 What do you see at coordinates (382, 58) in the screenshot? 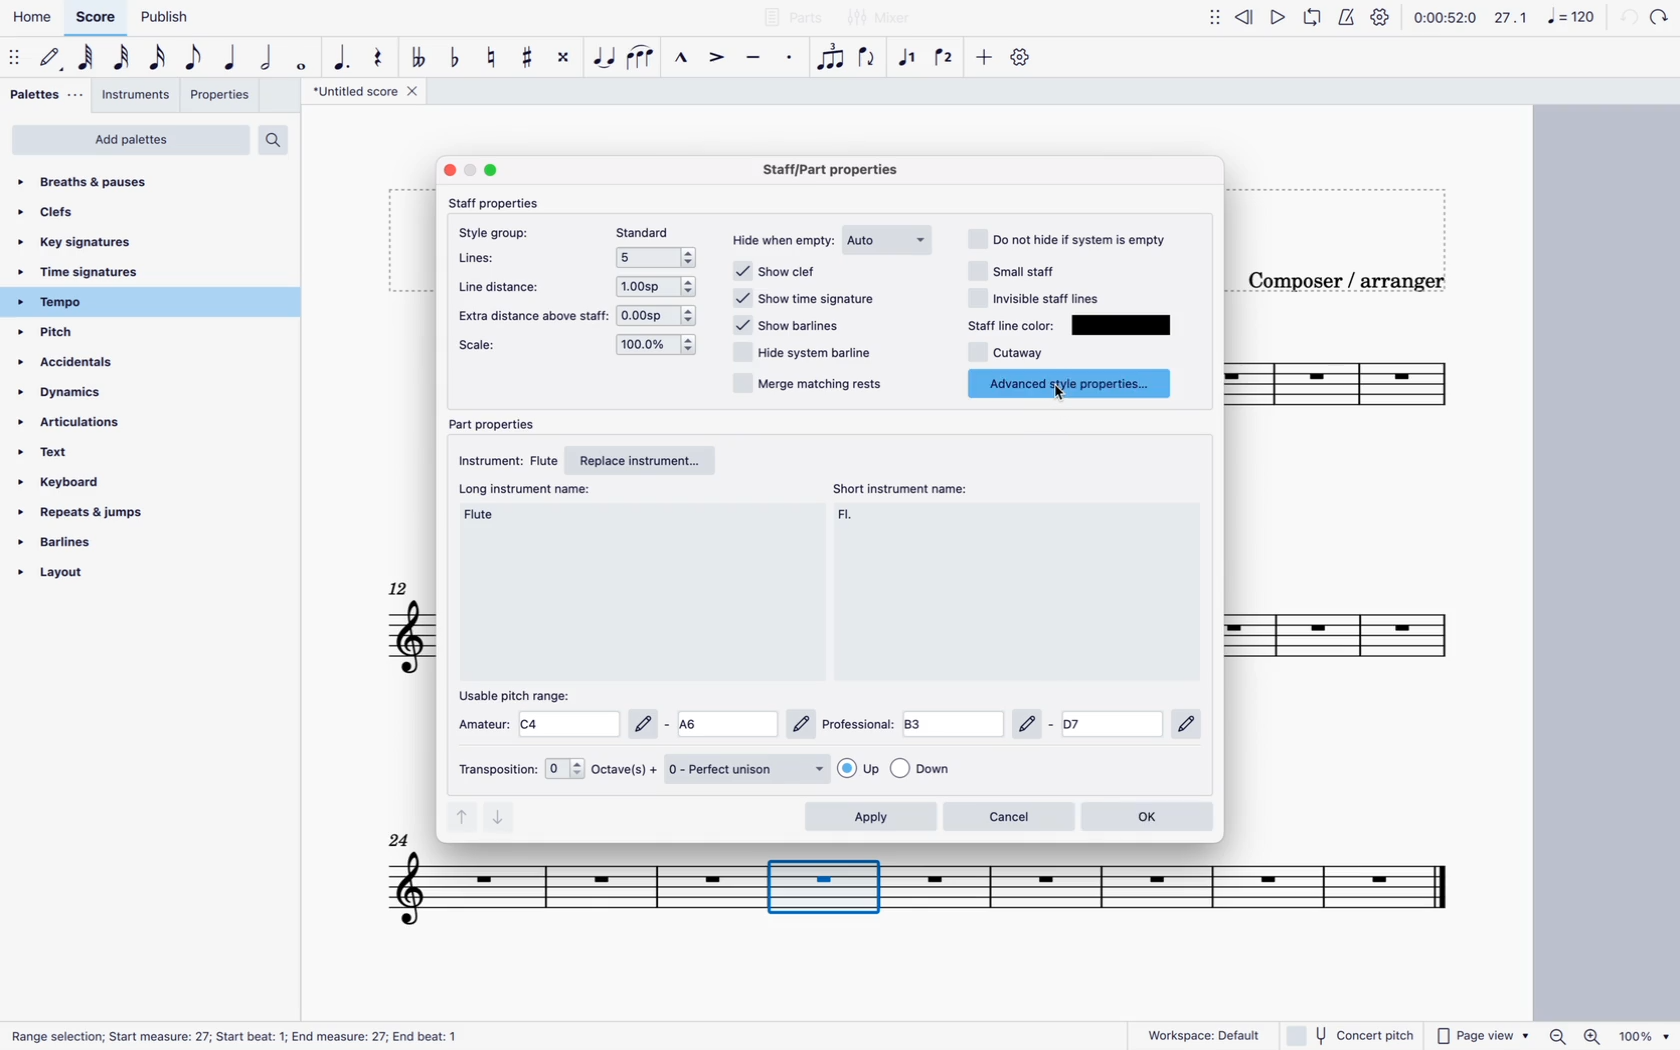
I see `rest` at bounding box center [382, 58].